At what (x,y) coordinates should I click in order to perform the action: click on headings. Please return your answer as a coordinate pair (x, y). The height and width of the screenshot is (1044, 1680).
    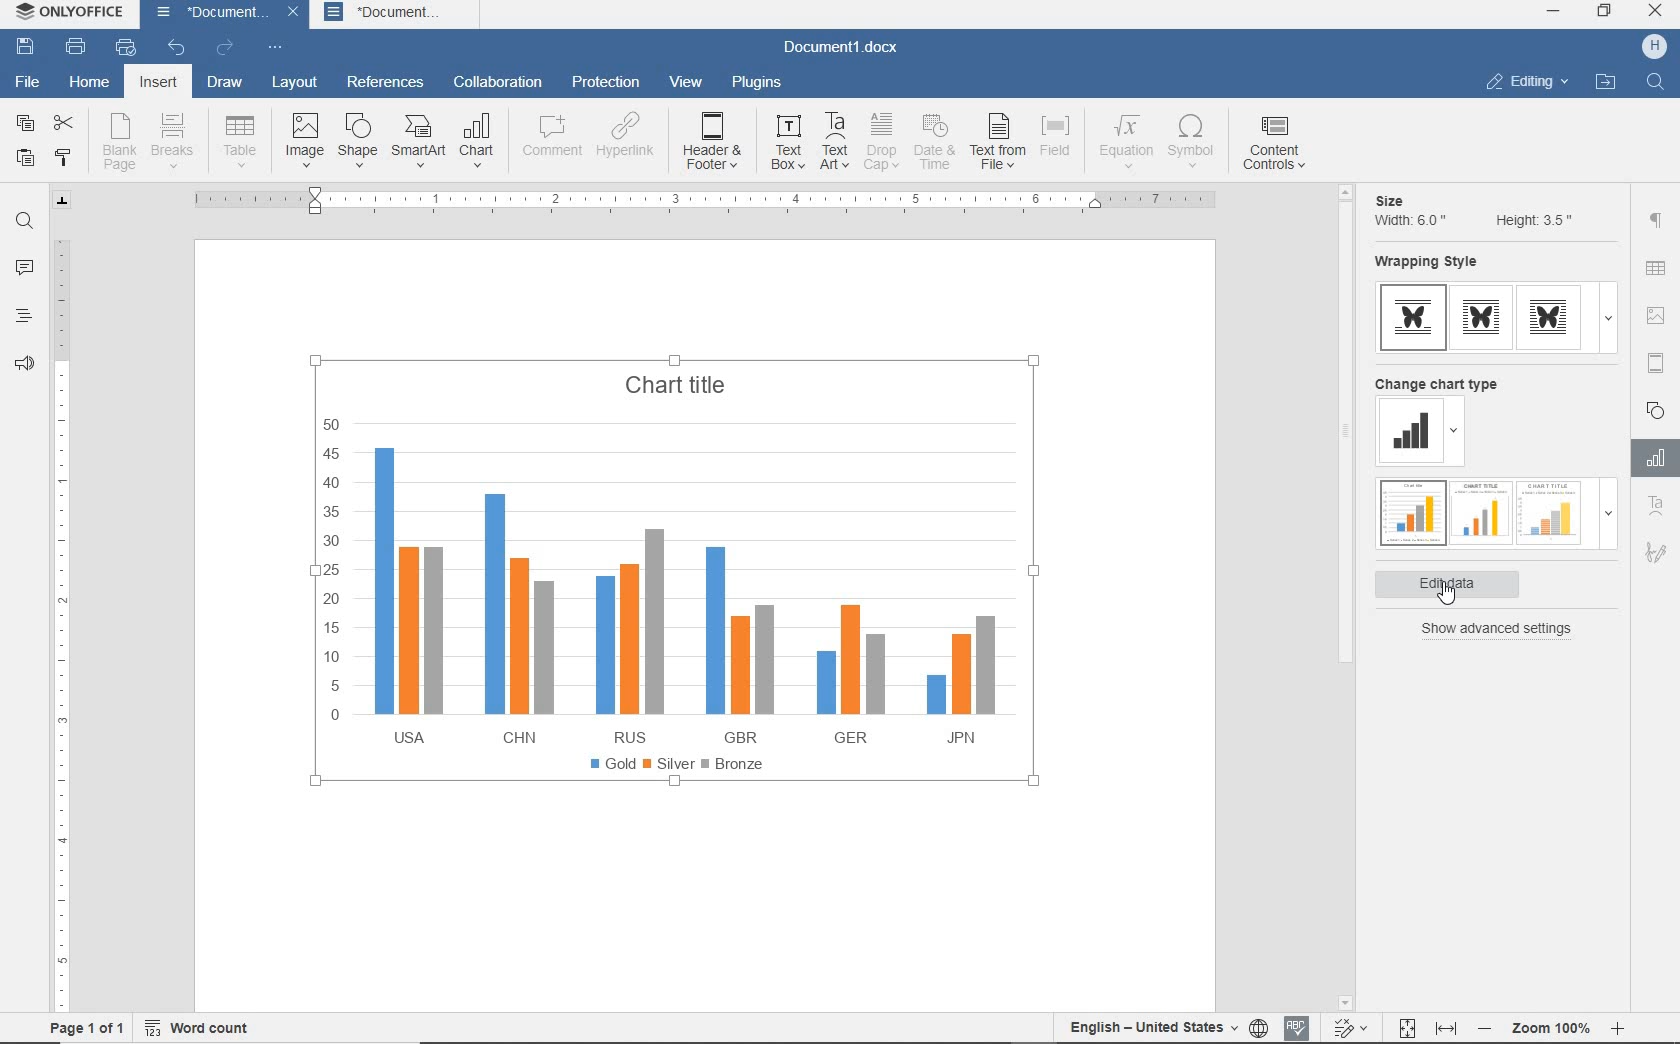
    Looking at the image, I should click on (22, 318).